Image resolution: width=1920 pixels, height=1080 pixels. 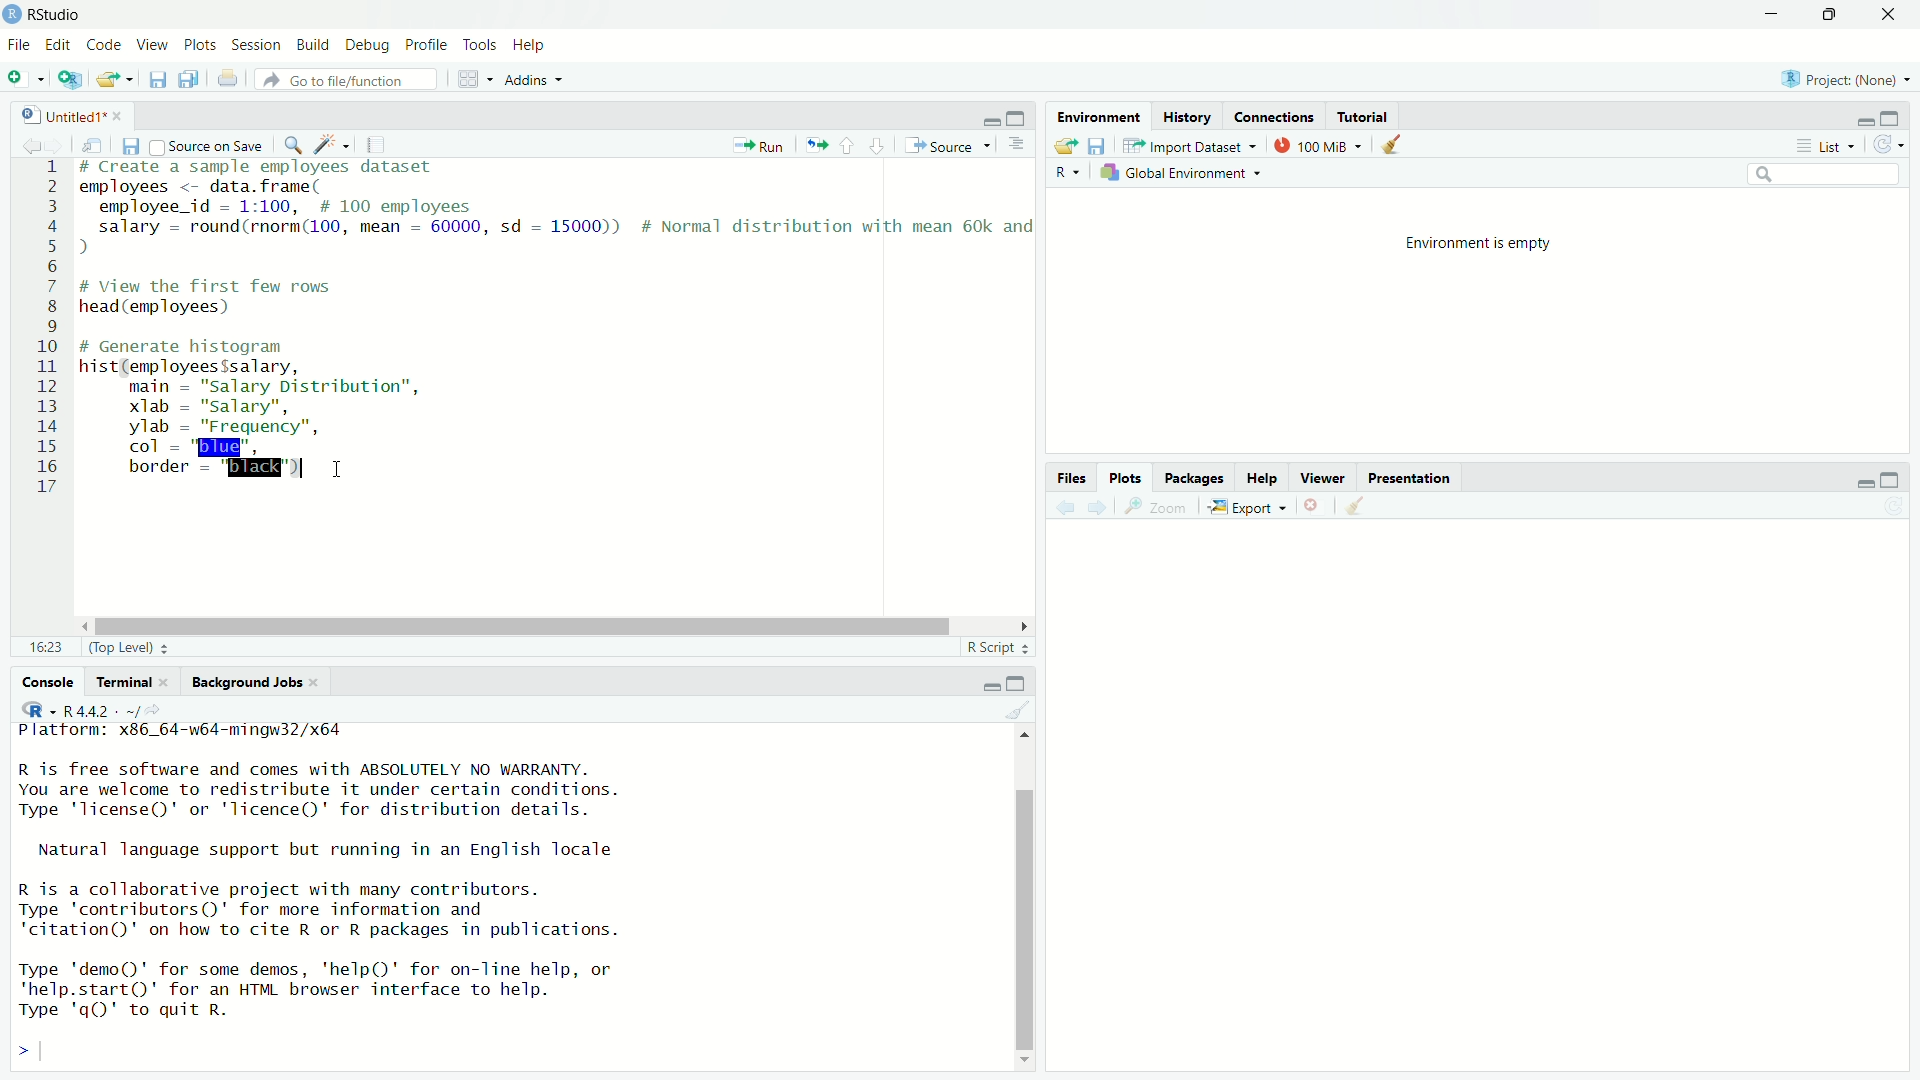 What do you see at coordinates (246, 683) in the screenshot?
I see `Background Jobs` at bounding box center [246, 683].